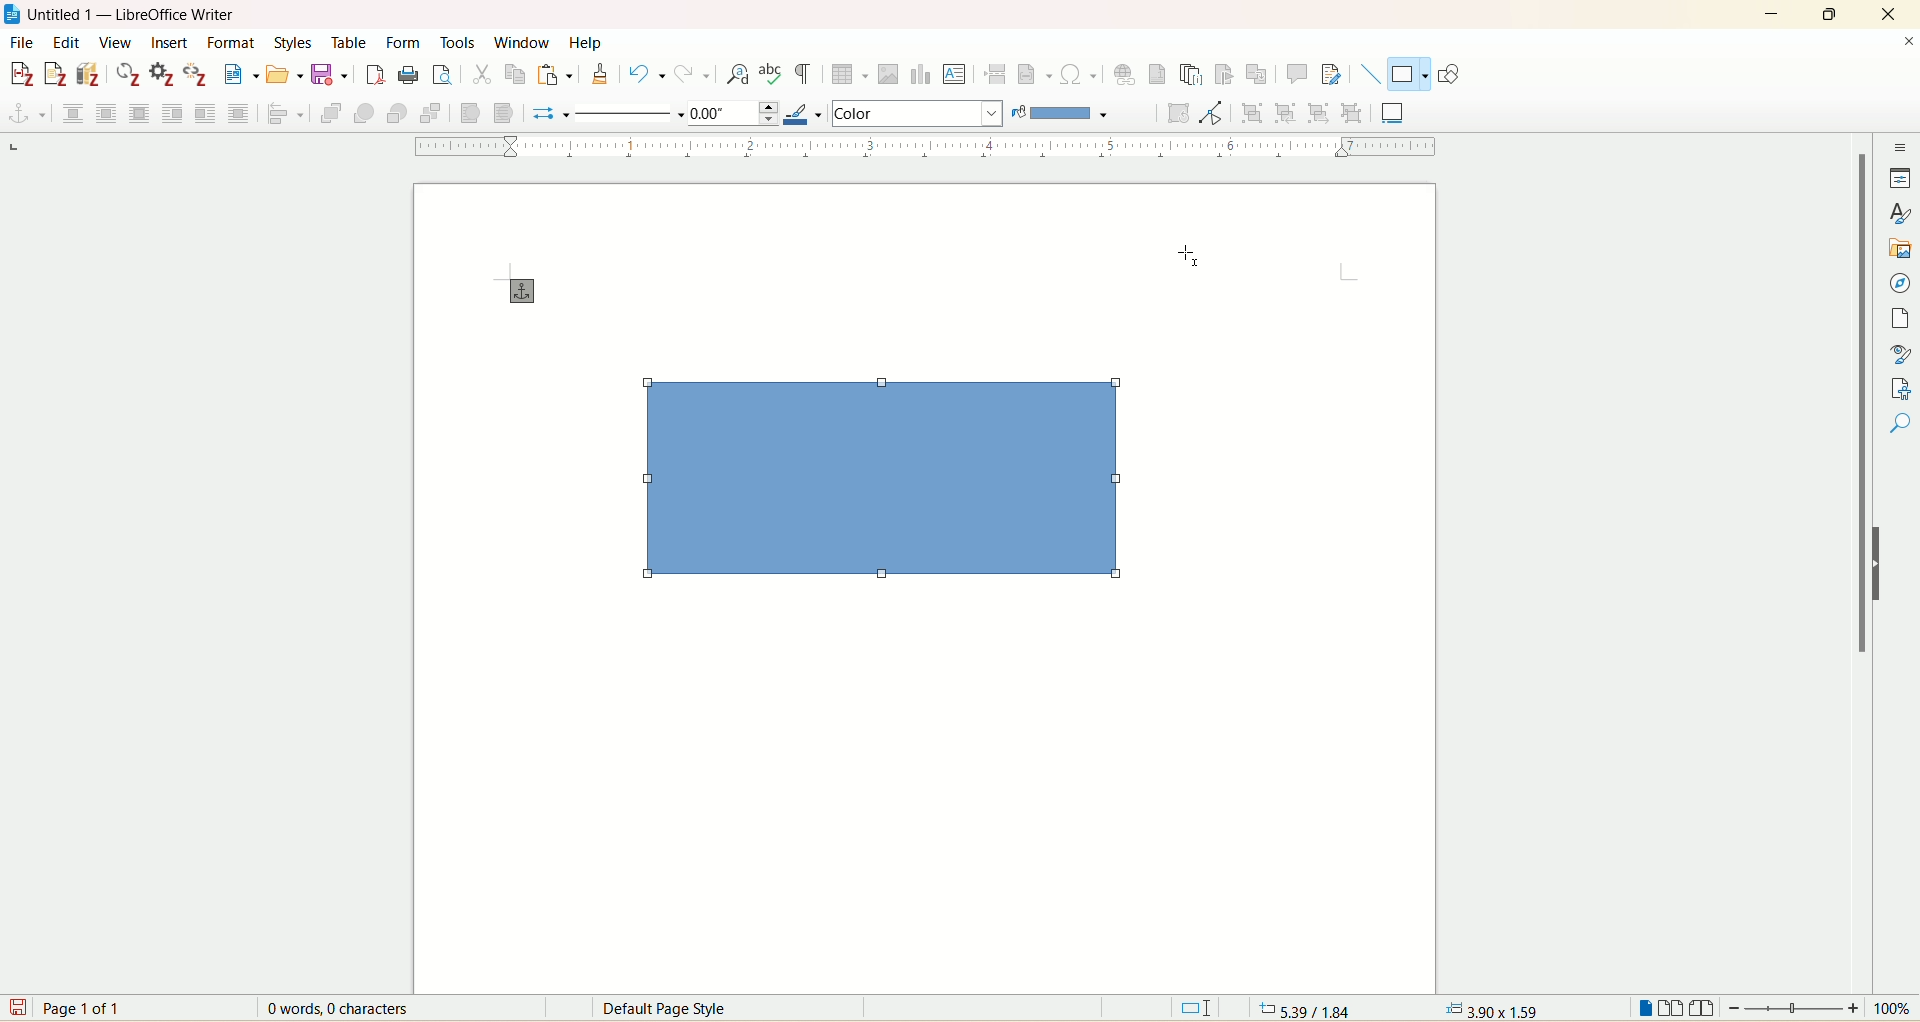 This screenshot has height=1022, width=1920. What do you see at coordinates (1452, 73) in the screenshot?
I see `show draw functions` at bounding box center [1452, 73].